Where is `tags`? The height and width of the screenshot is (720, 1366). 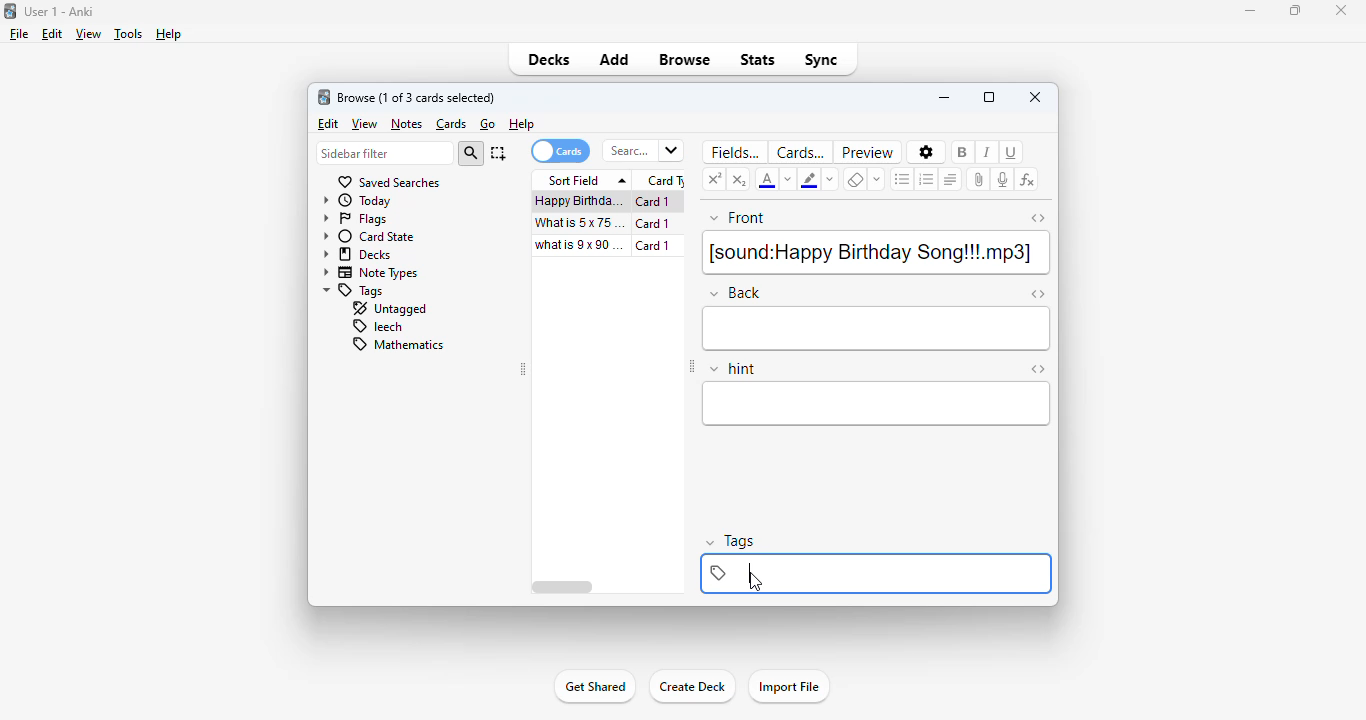 tags is located at coordinates (354, 291).